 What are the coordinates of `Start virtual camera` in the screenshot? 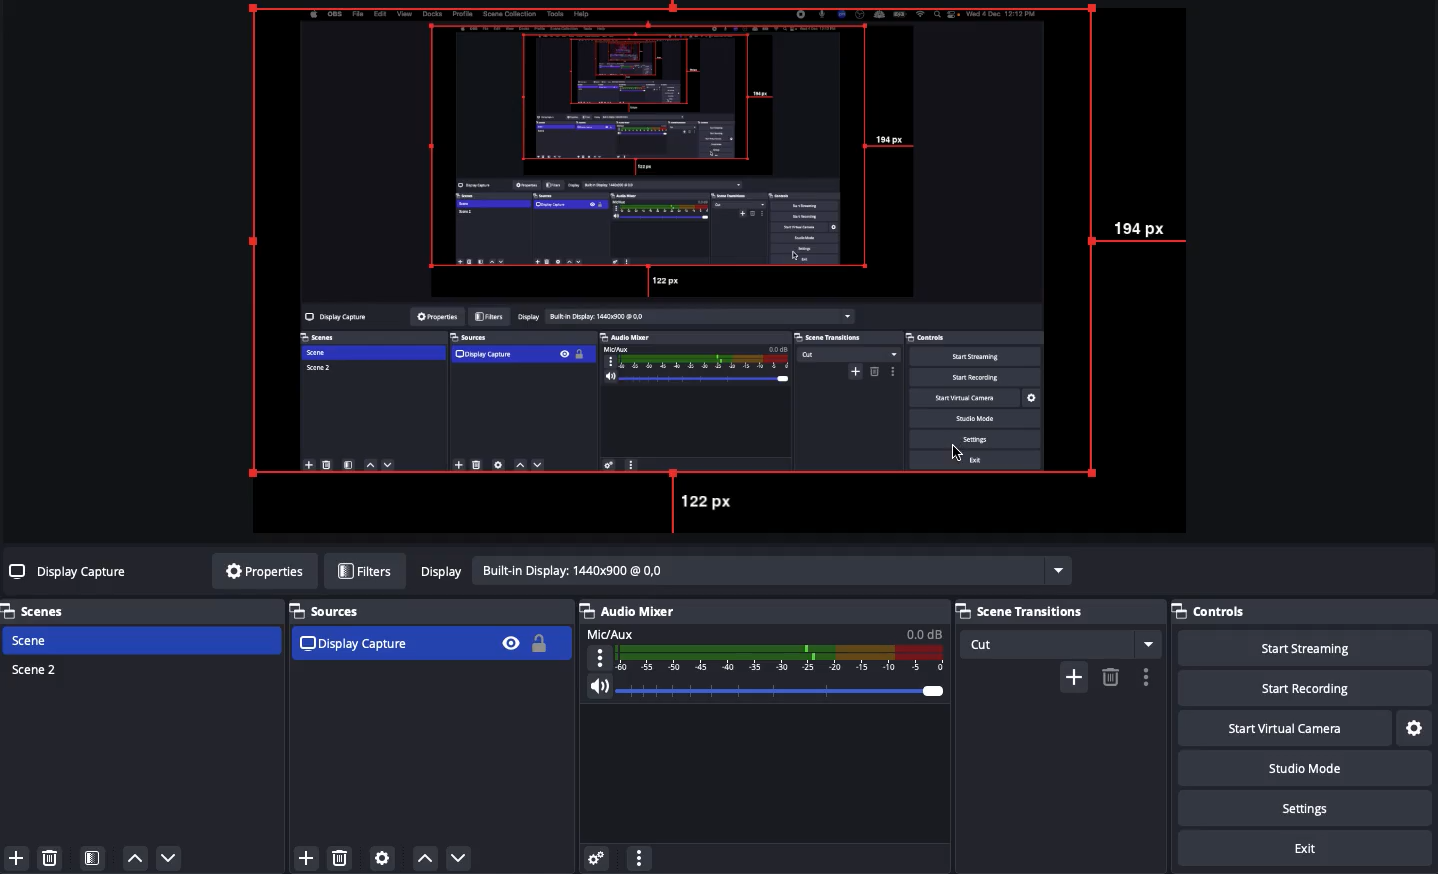 It's located at (1303, 727).